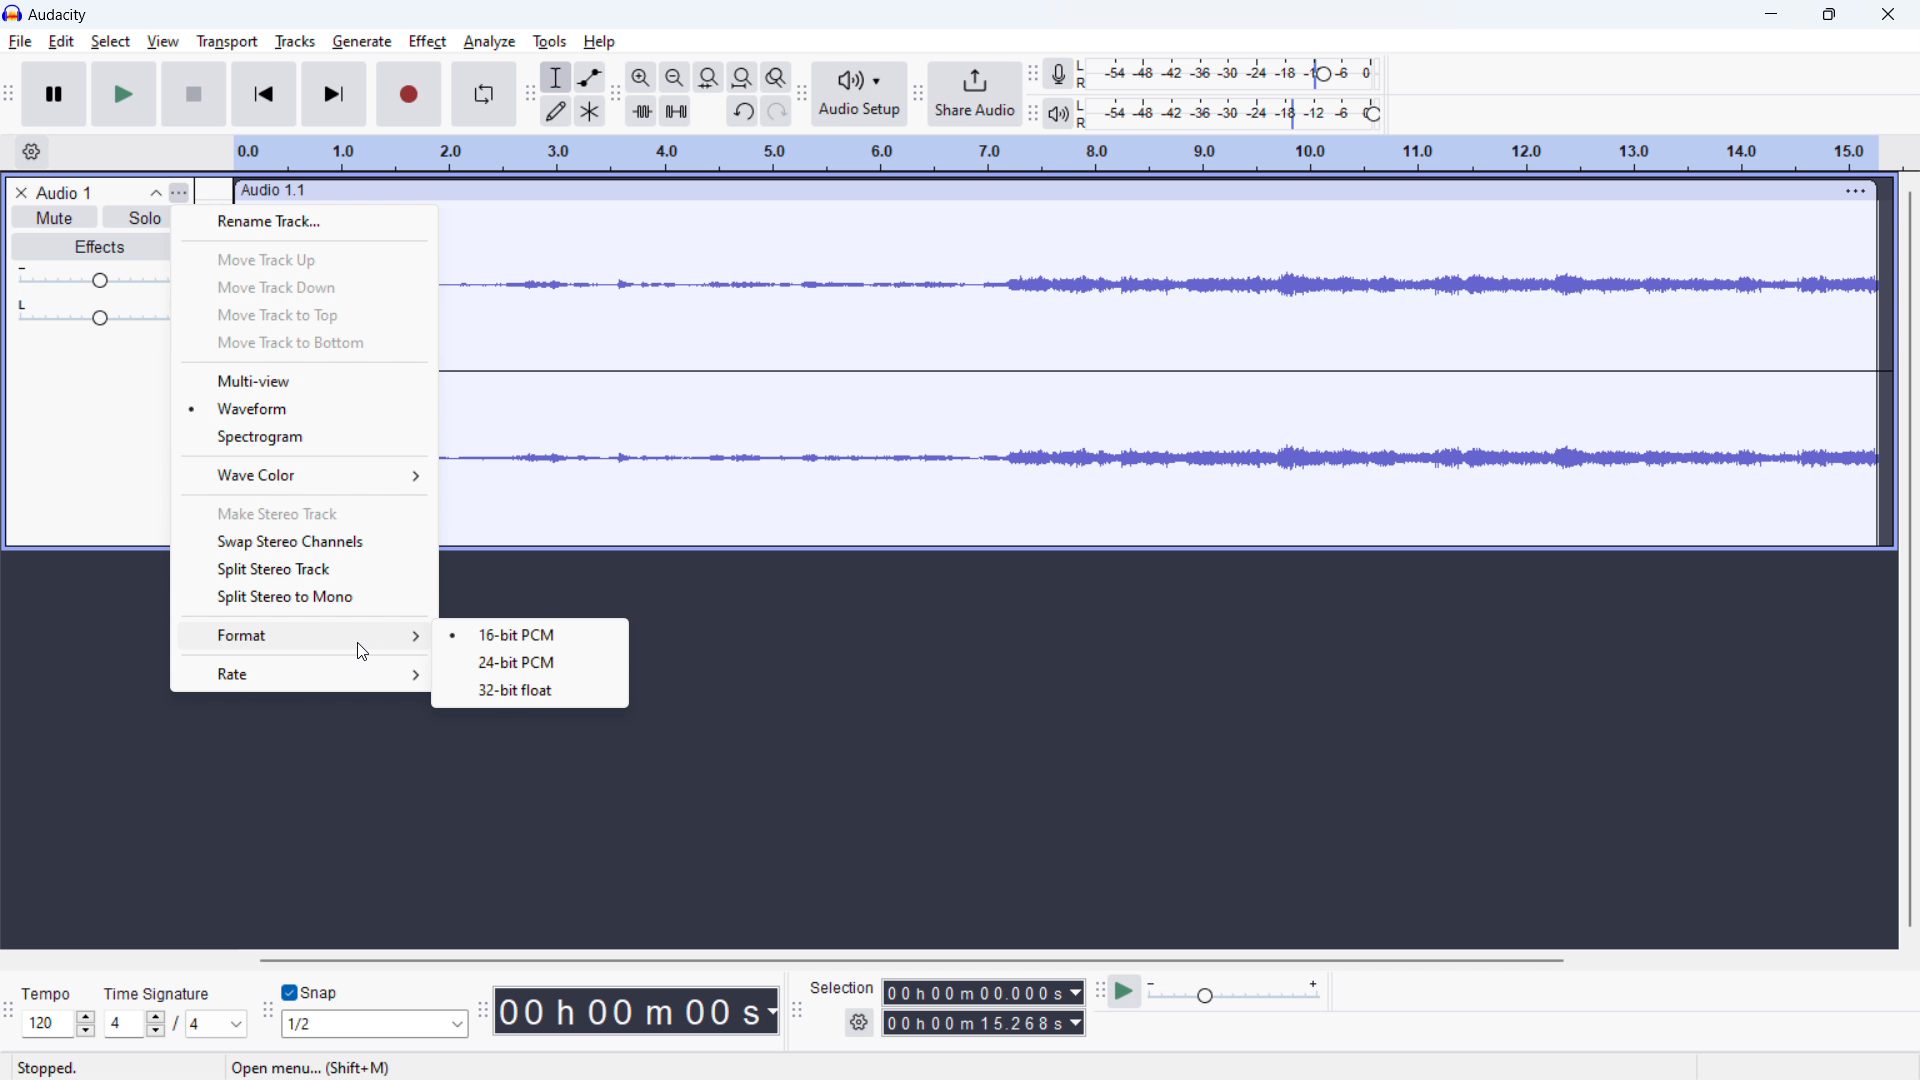 This screenshot has width=1920, height=1080. What do you see at coordinates (20, 193) in the screenshot?
I see `delete audio` at bounding box center [20, 193].